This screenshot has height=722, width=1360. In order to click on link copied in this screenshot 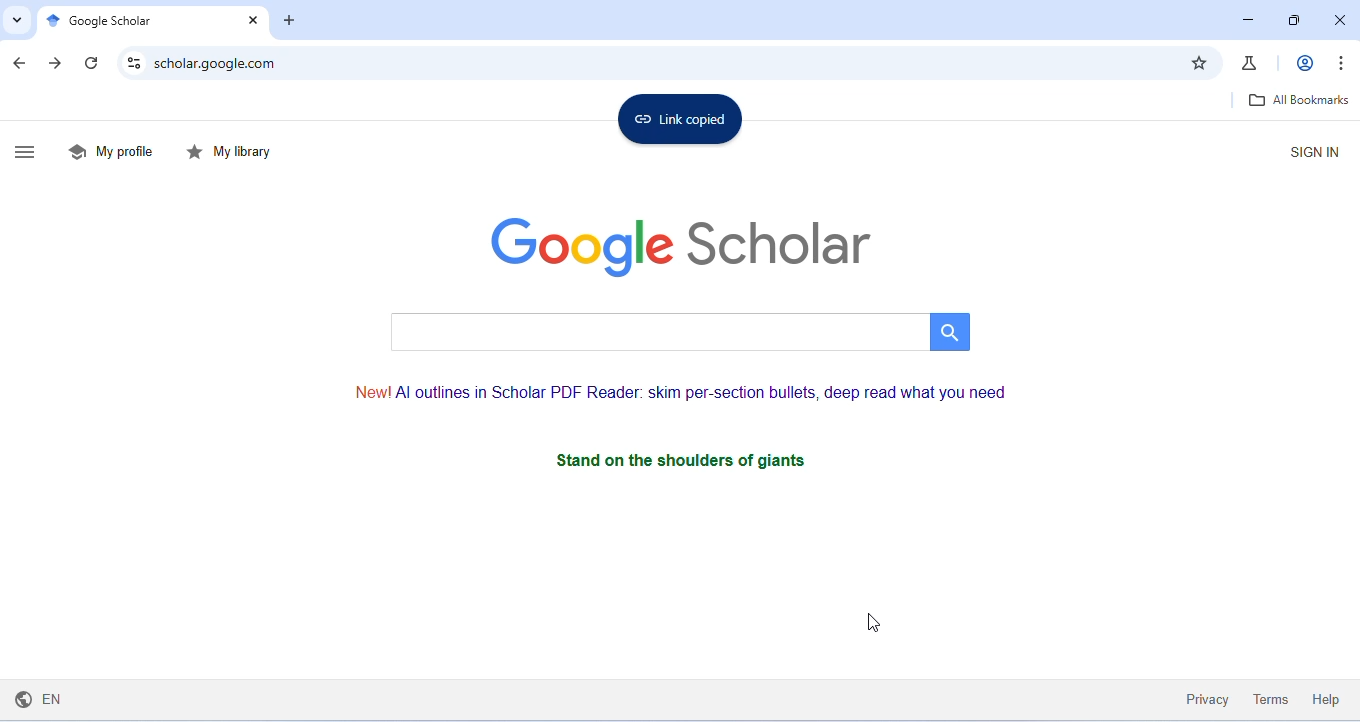, I will do `click(676, 120)`.